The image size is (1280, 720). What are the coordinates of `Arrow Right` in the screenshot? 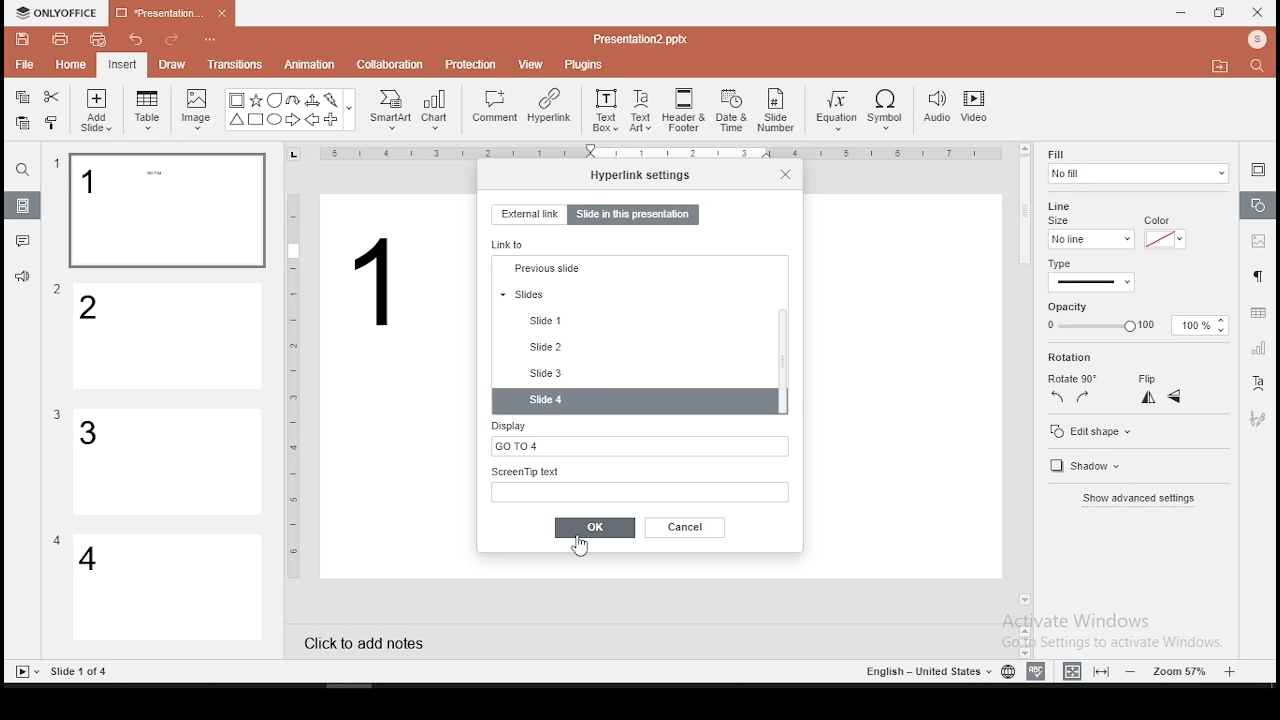 It's located at (294, 121).